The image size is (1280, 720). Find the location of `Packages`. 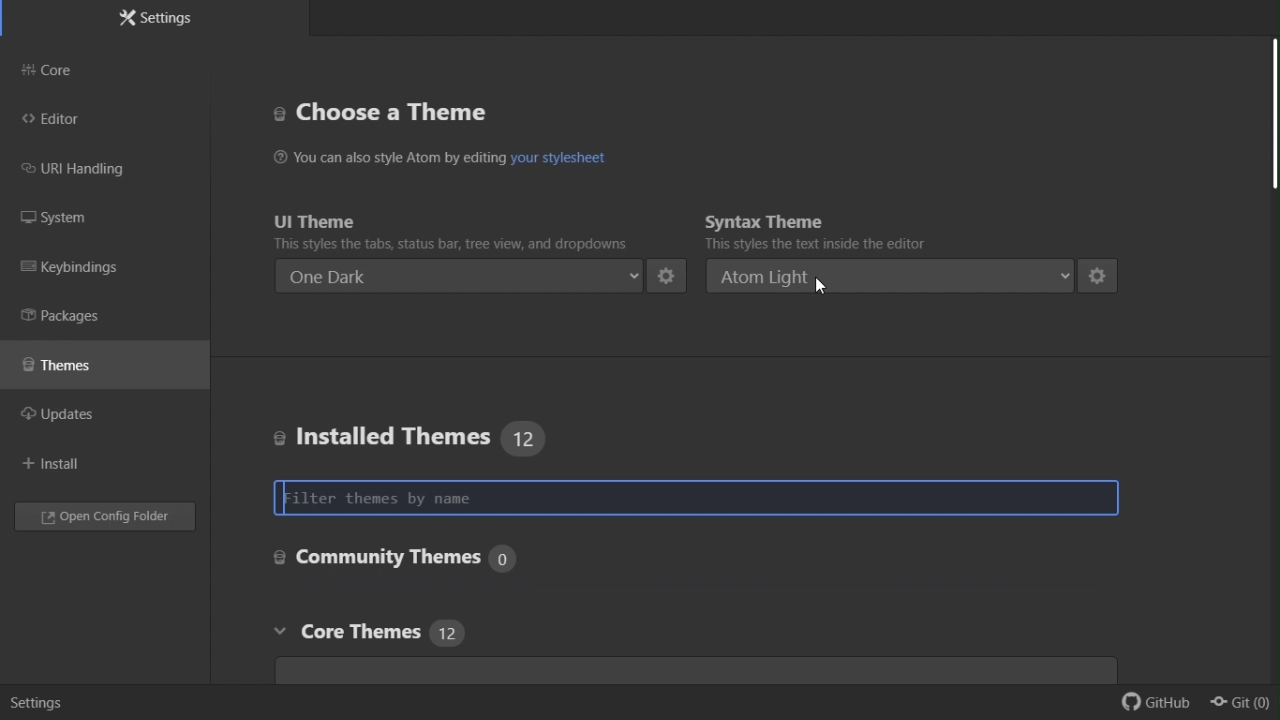

Packages is located at coordinates (83, 318).